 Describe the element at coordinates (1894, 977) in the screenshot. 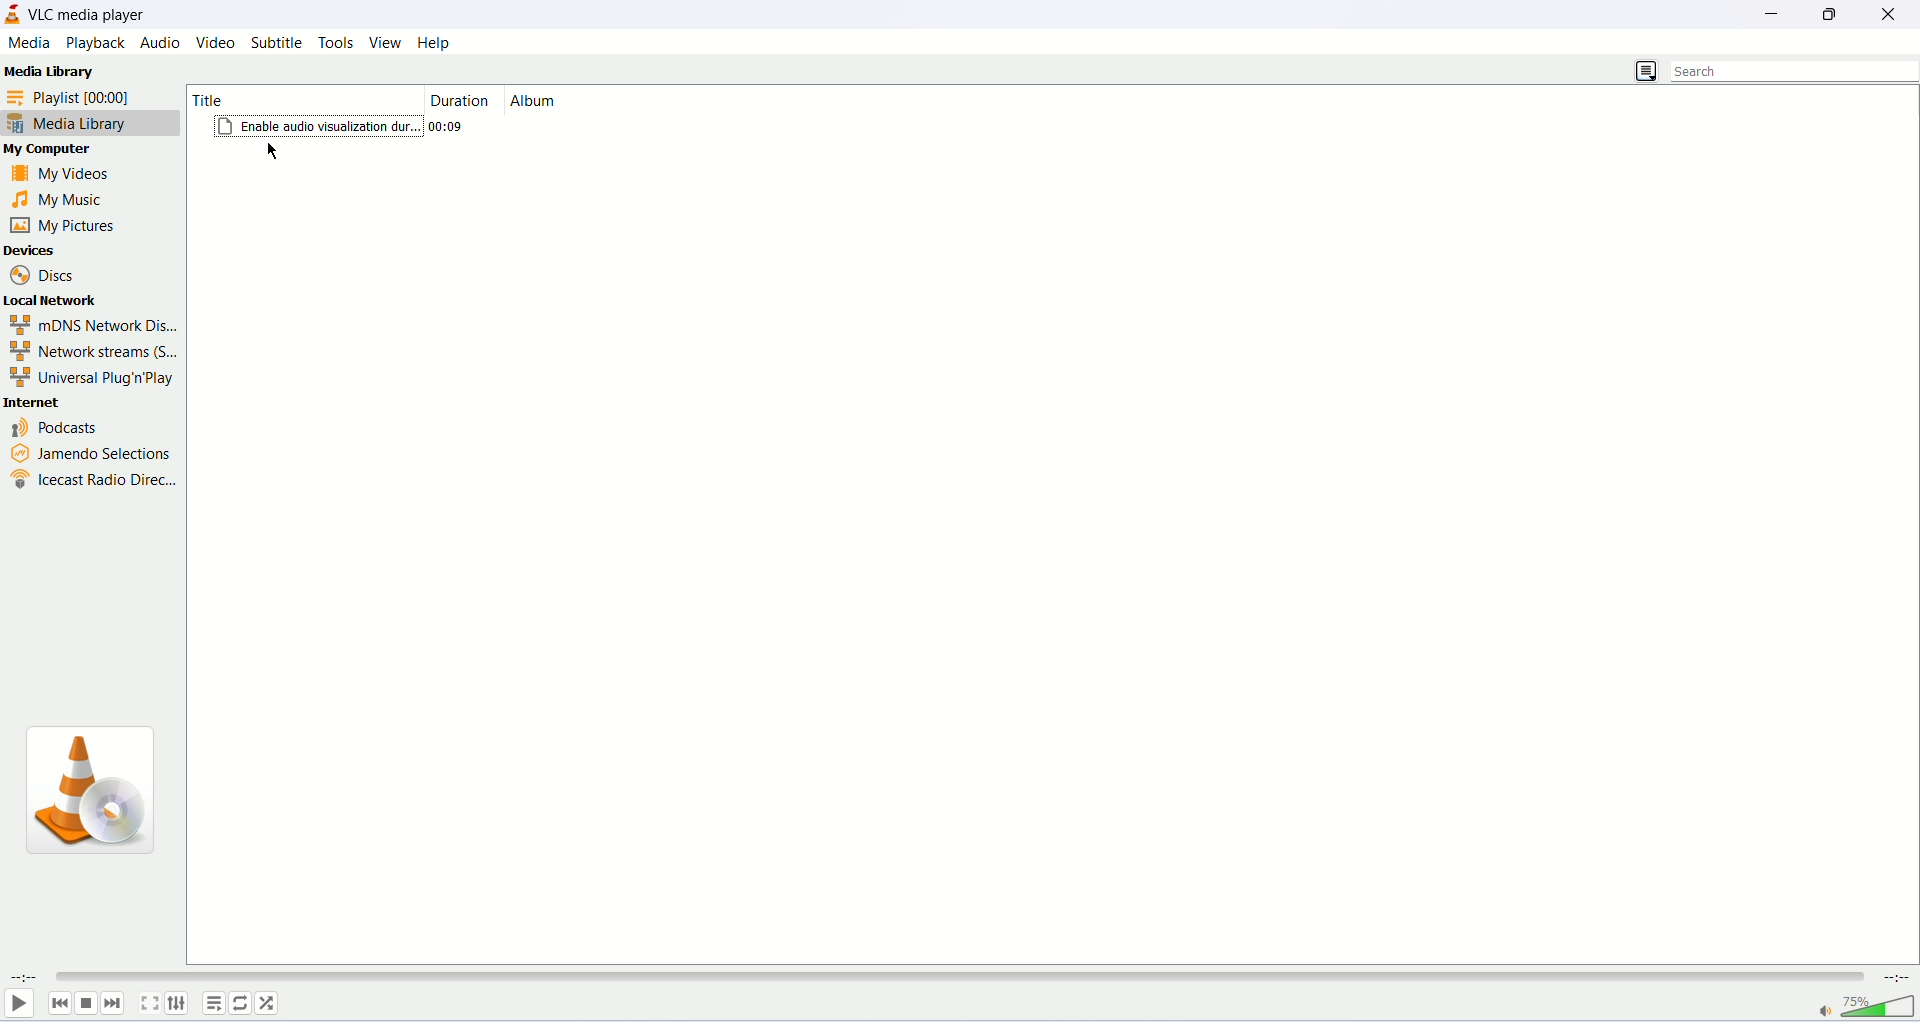

I see `remaining time` at that location.